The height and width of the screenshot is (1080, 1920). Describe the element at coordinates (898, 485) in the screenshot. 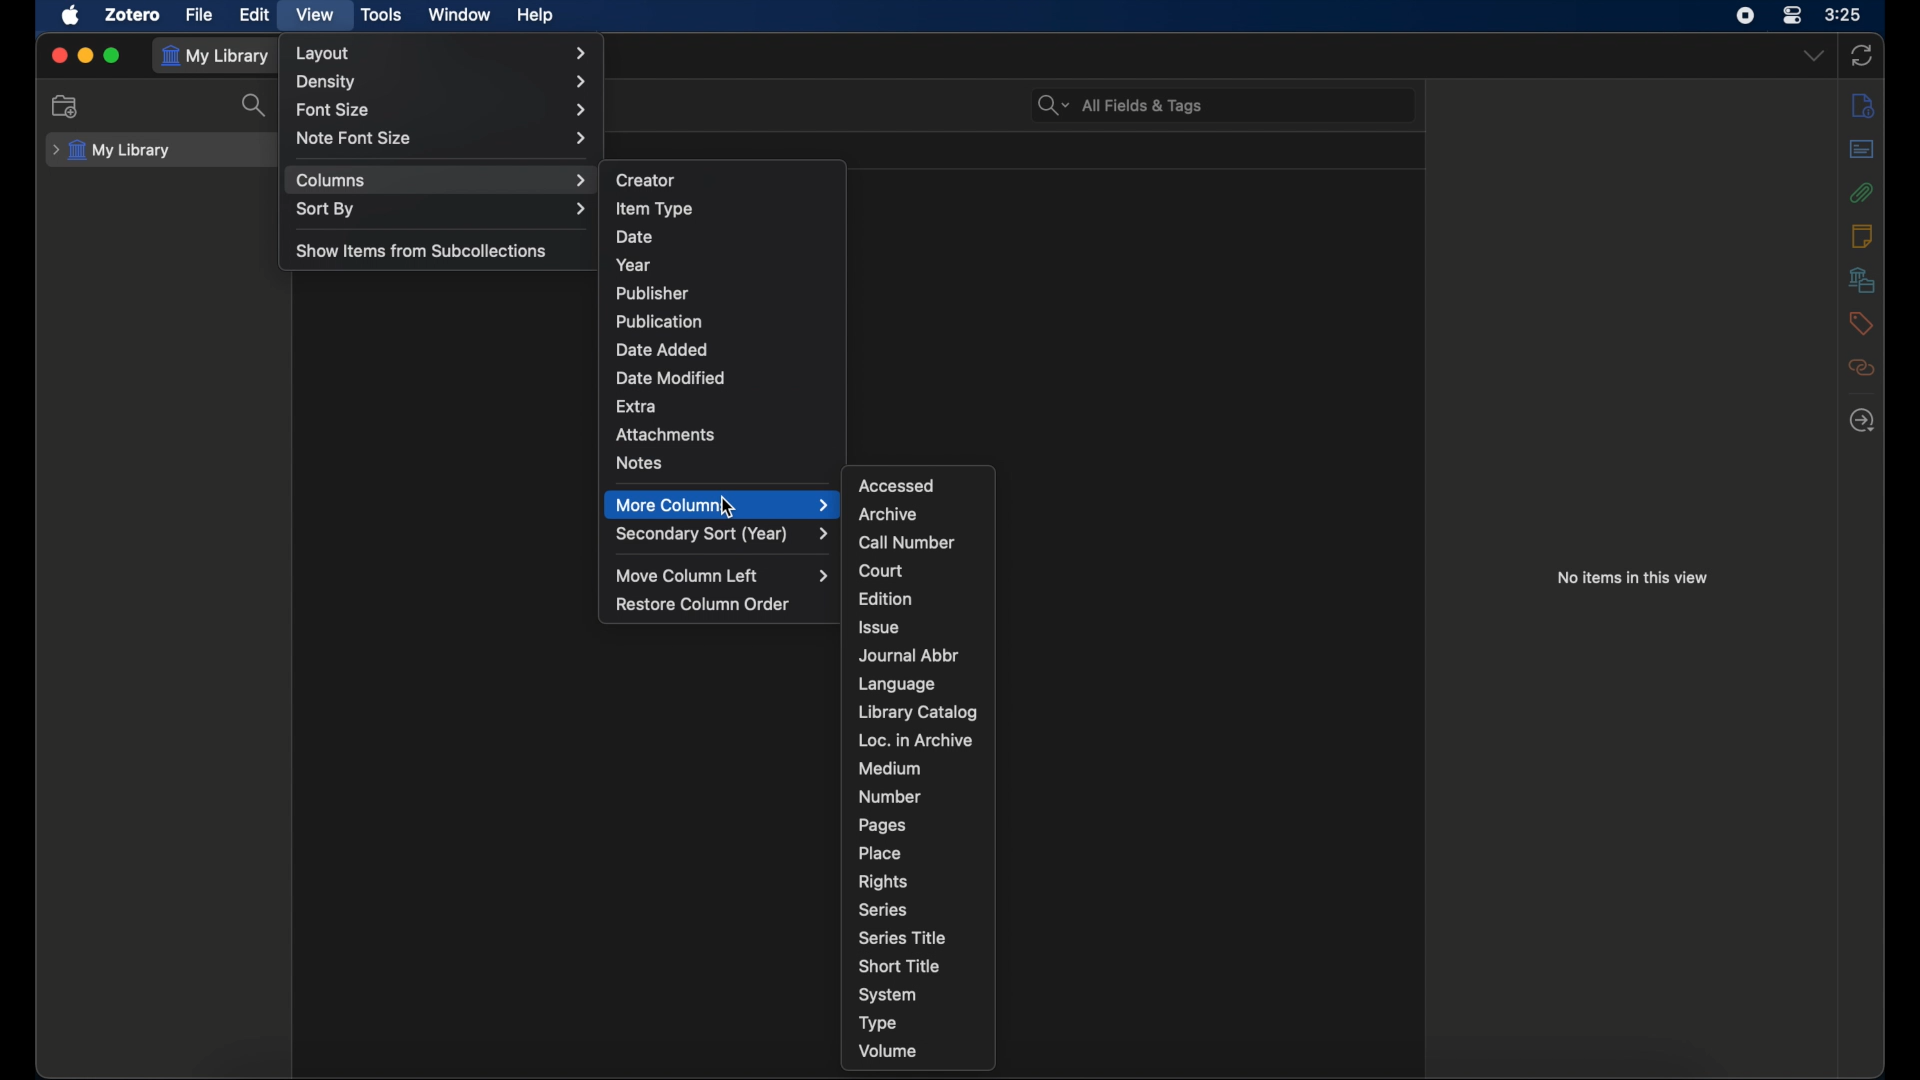

I see `accessed` at that location.